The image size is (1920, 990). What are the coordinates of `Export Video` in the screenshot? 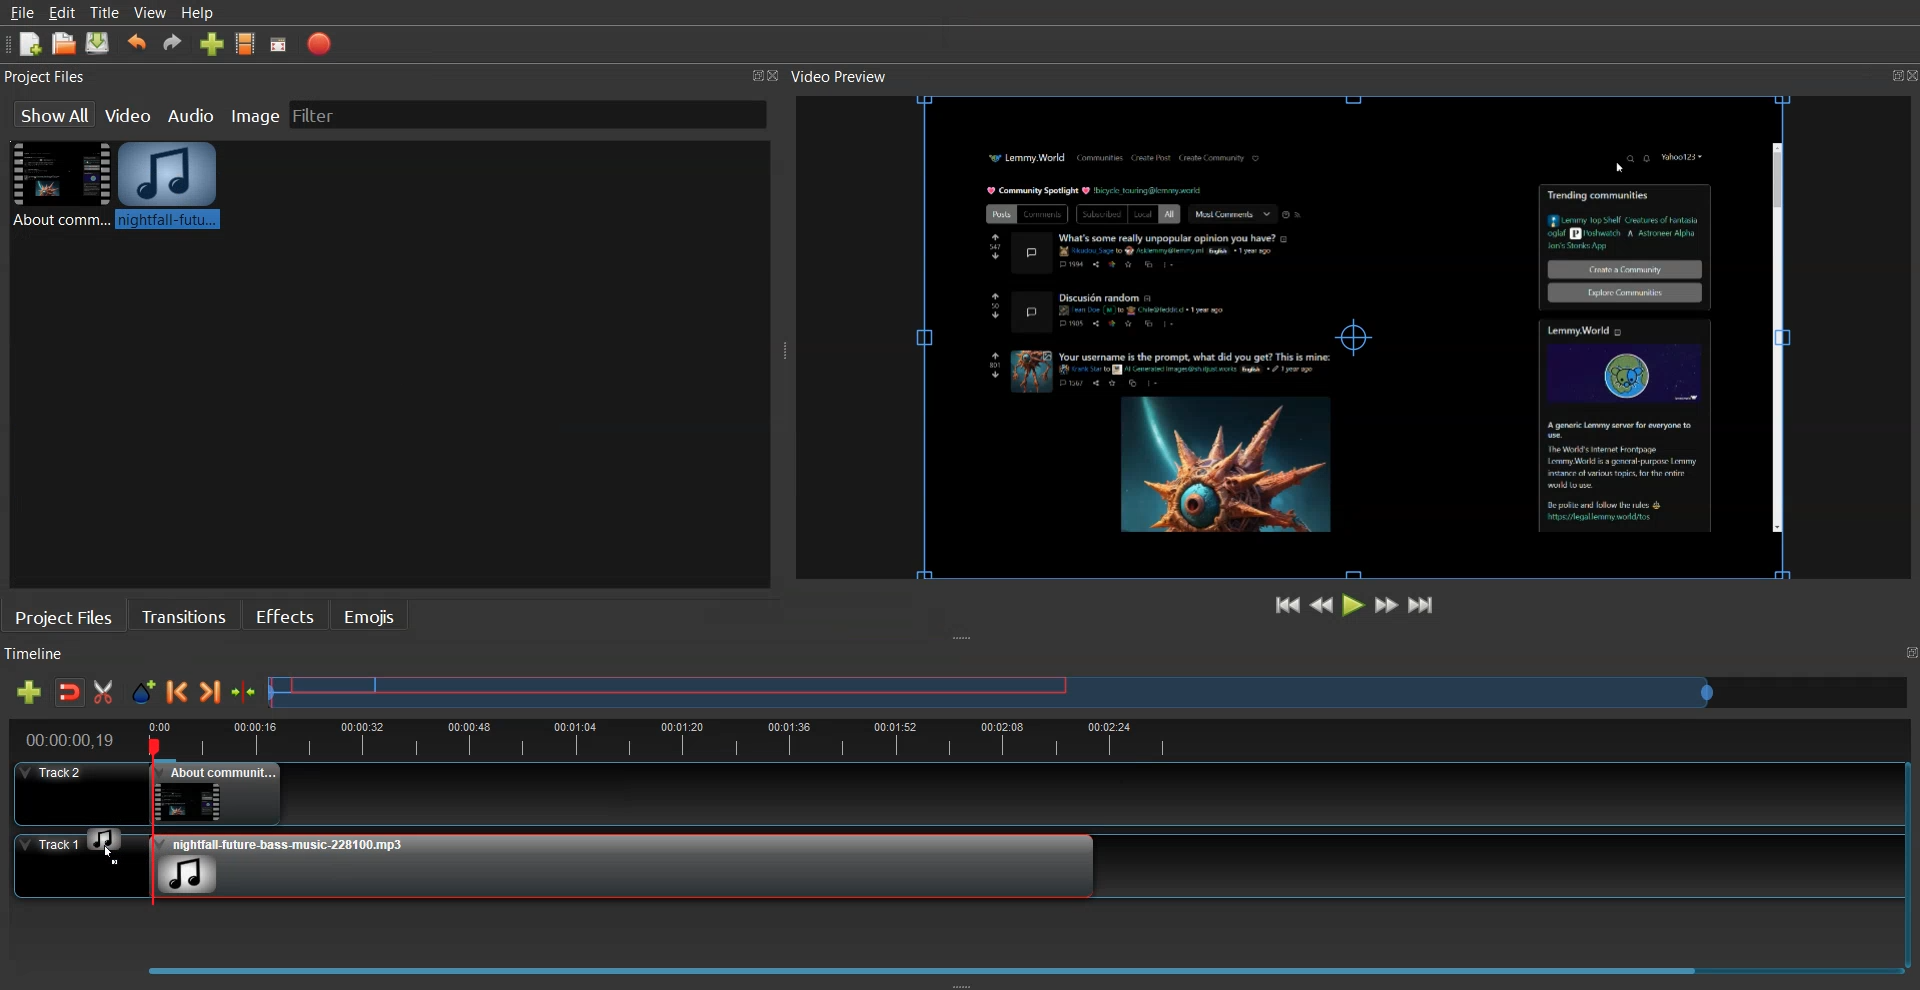 It's located at (319, 44).